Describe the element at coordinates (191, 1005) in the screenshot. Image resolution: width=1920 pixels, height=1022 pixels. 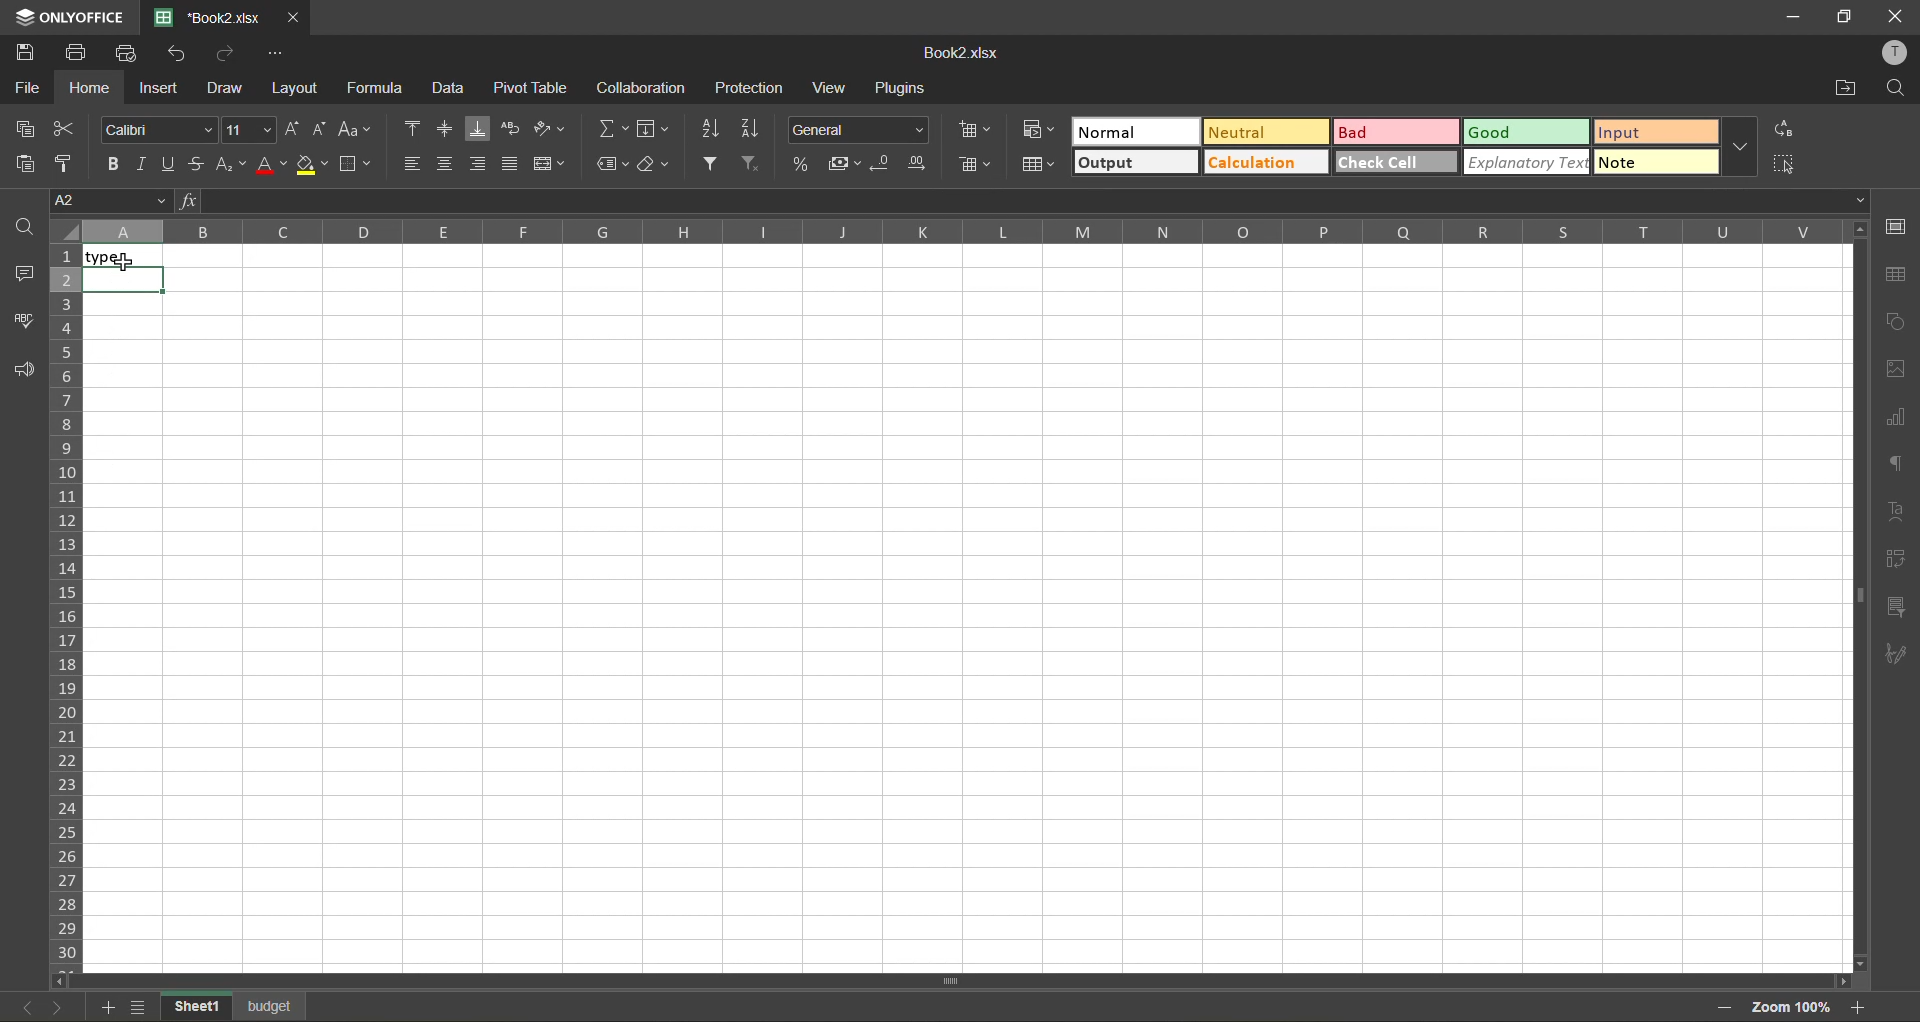
I see `sheet names` at that location.